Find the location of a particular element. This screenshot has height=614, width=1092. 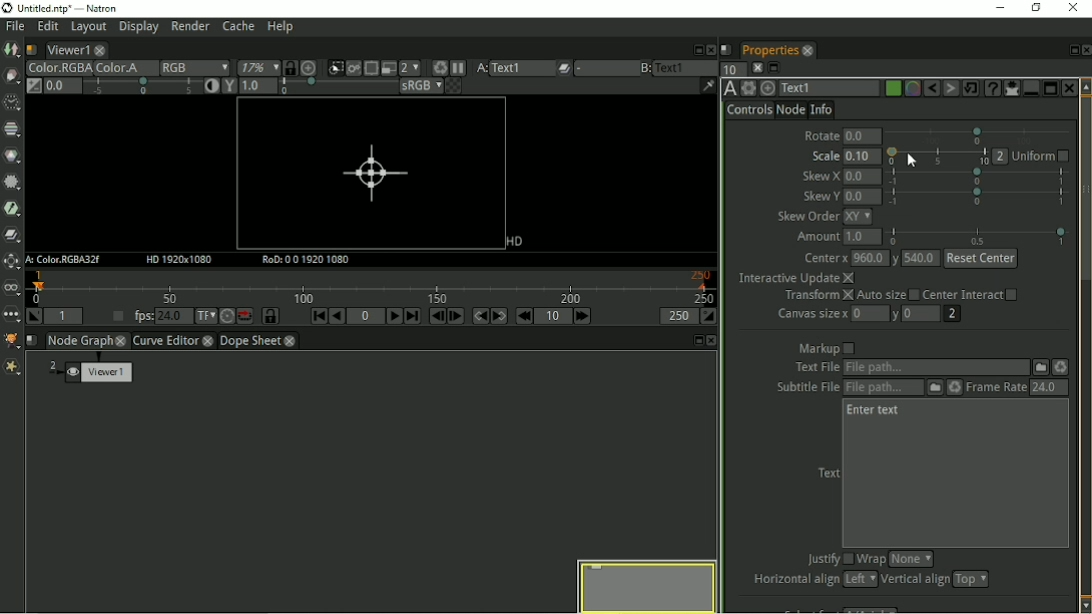

Help is located at coordinates (281, 27).